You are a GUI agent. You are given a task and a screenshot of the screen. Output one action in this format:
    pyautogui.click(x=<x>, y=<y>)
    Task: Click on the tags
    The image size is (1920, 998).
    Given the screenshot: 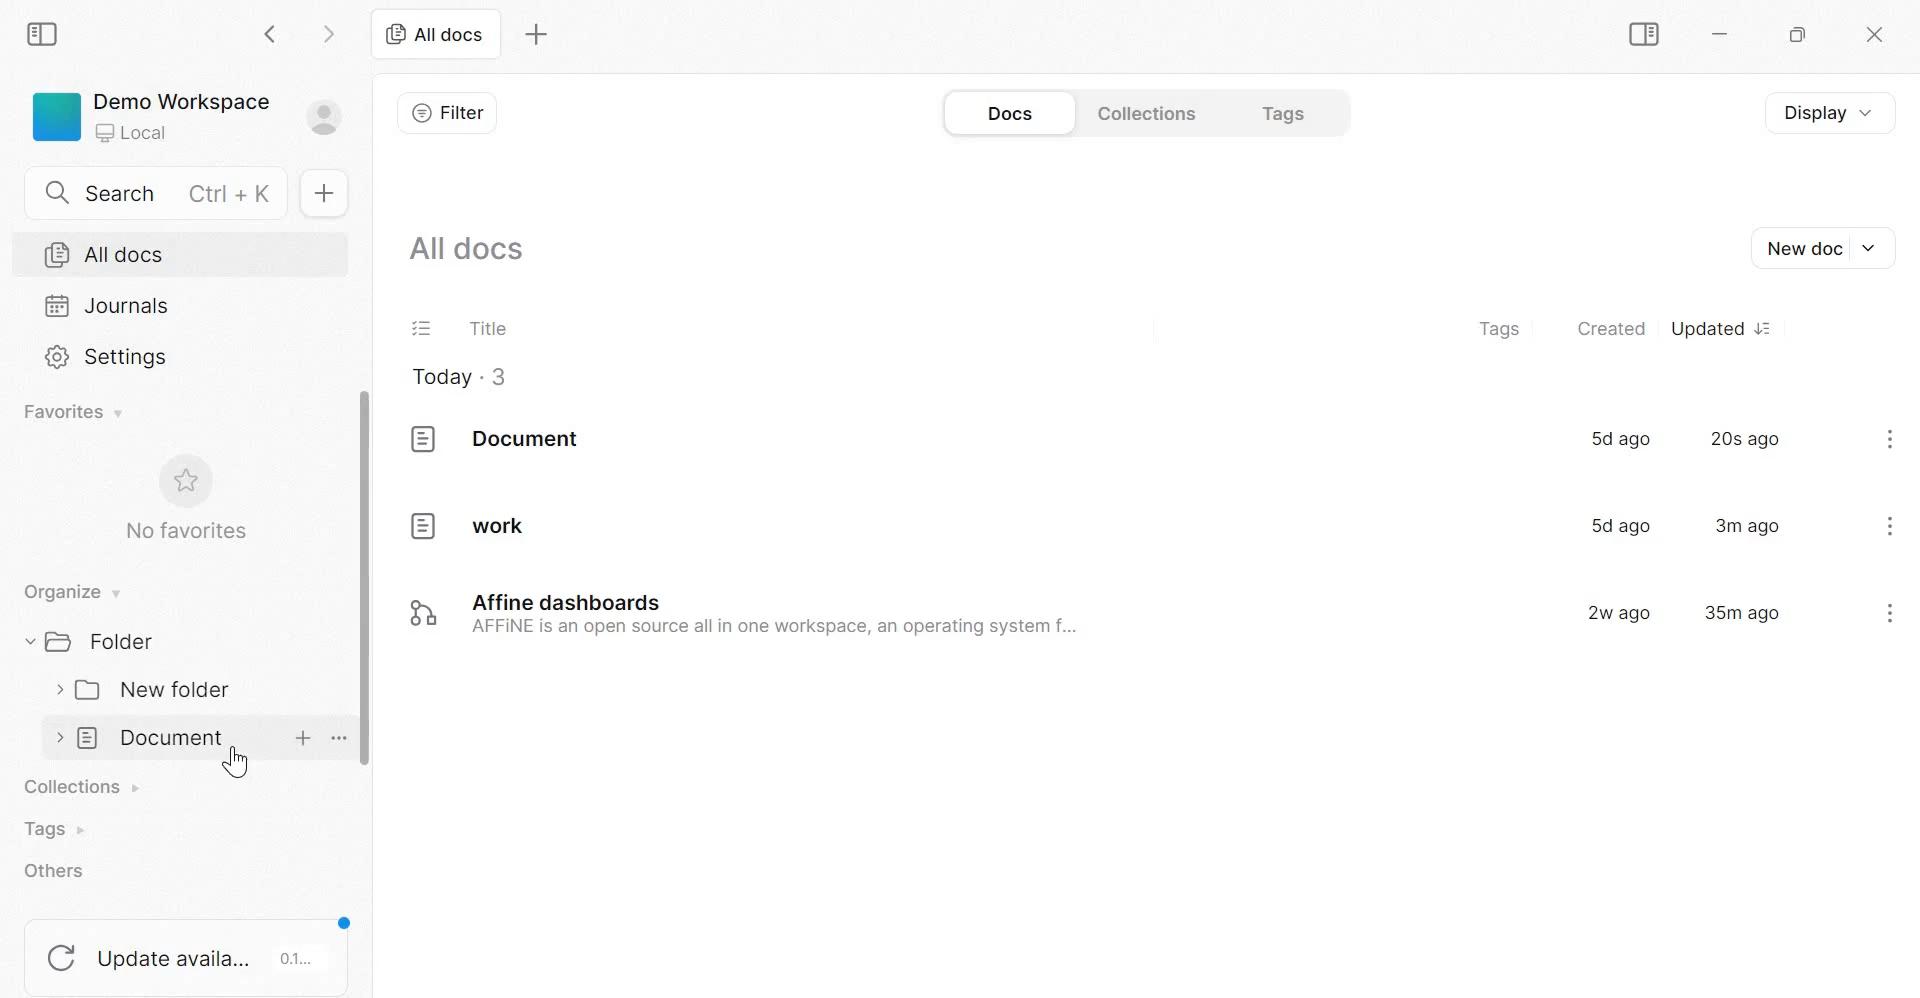 What is the action you would take?
    pyautogui.click(x=1501, y=326)
    